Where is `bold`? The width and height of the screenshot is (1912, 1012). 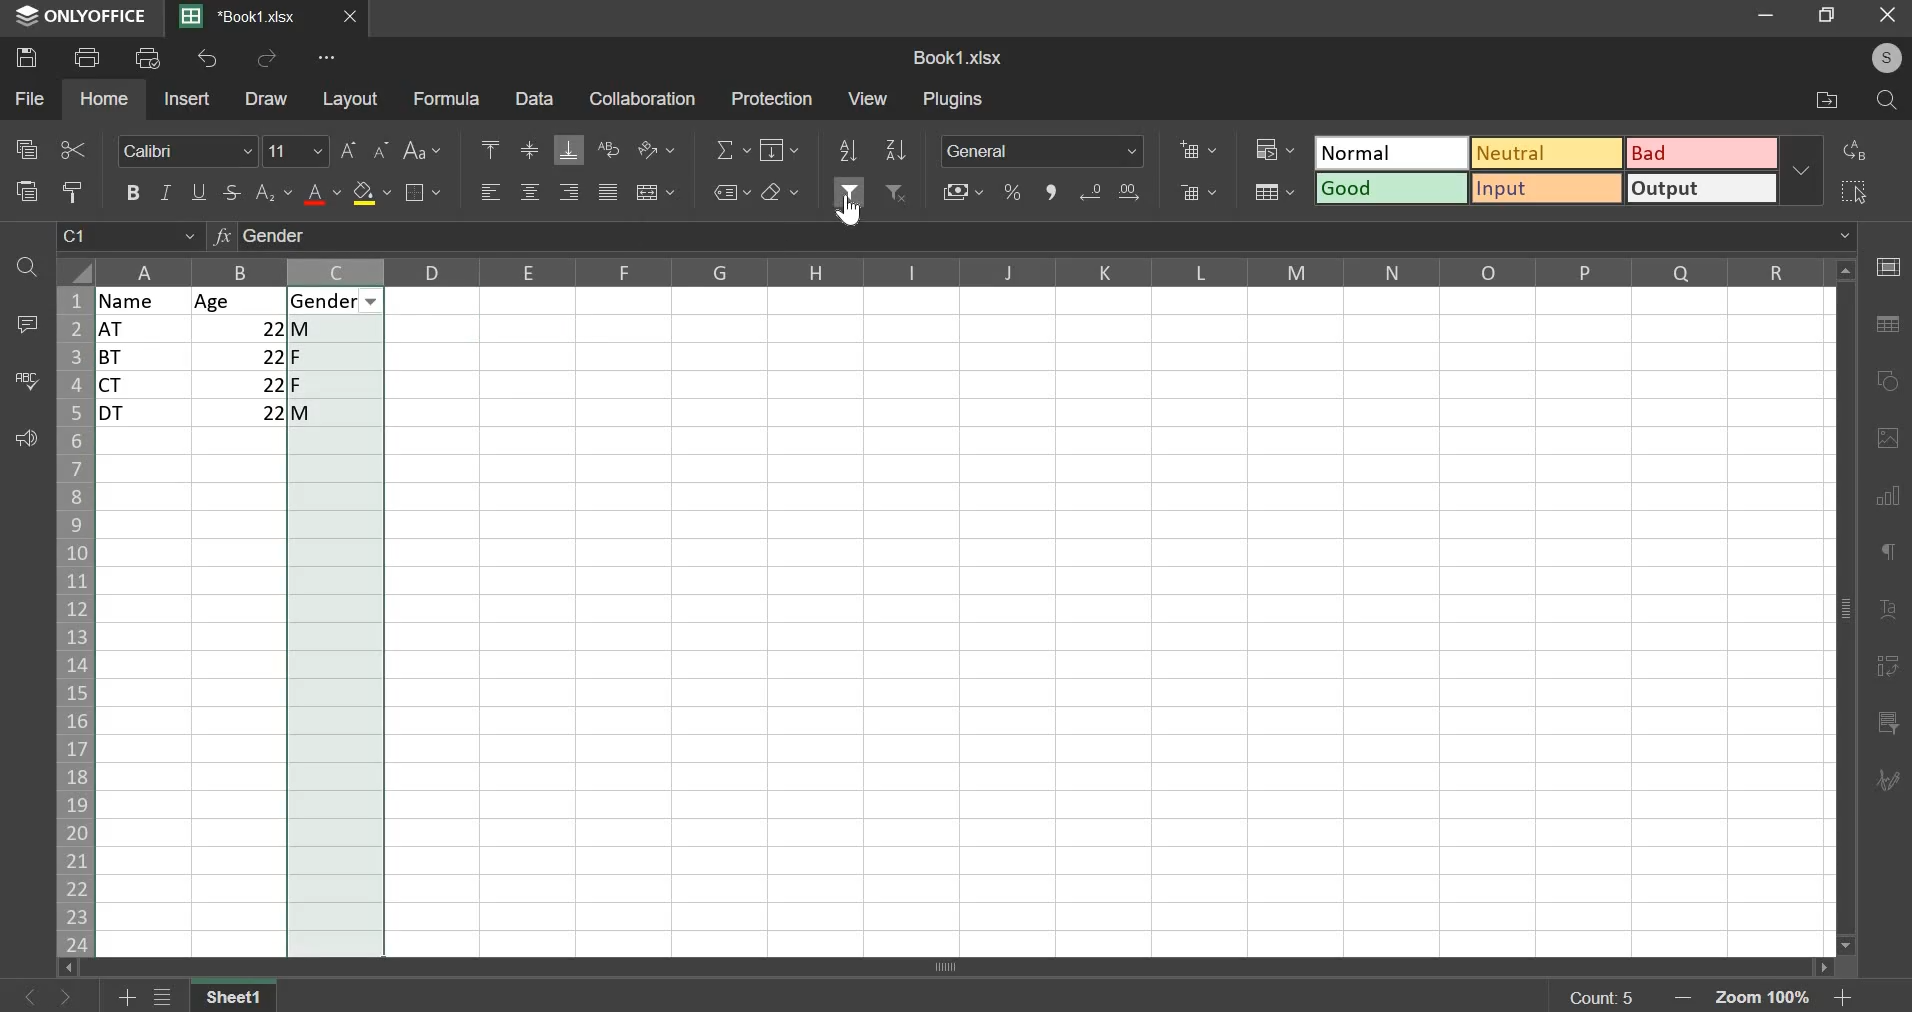
bold is located at coordinates (132, 190).